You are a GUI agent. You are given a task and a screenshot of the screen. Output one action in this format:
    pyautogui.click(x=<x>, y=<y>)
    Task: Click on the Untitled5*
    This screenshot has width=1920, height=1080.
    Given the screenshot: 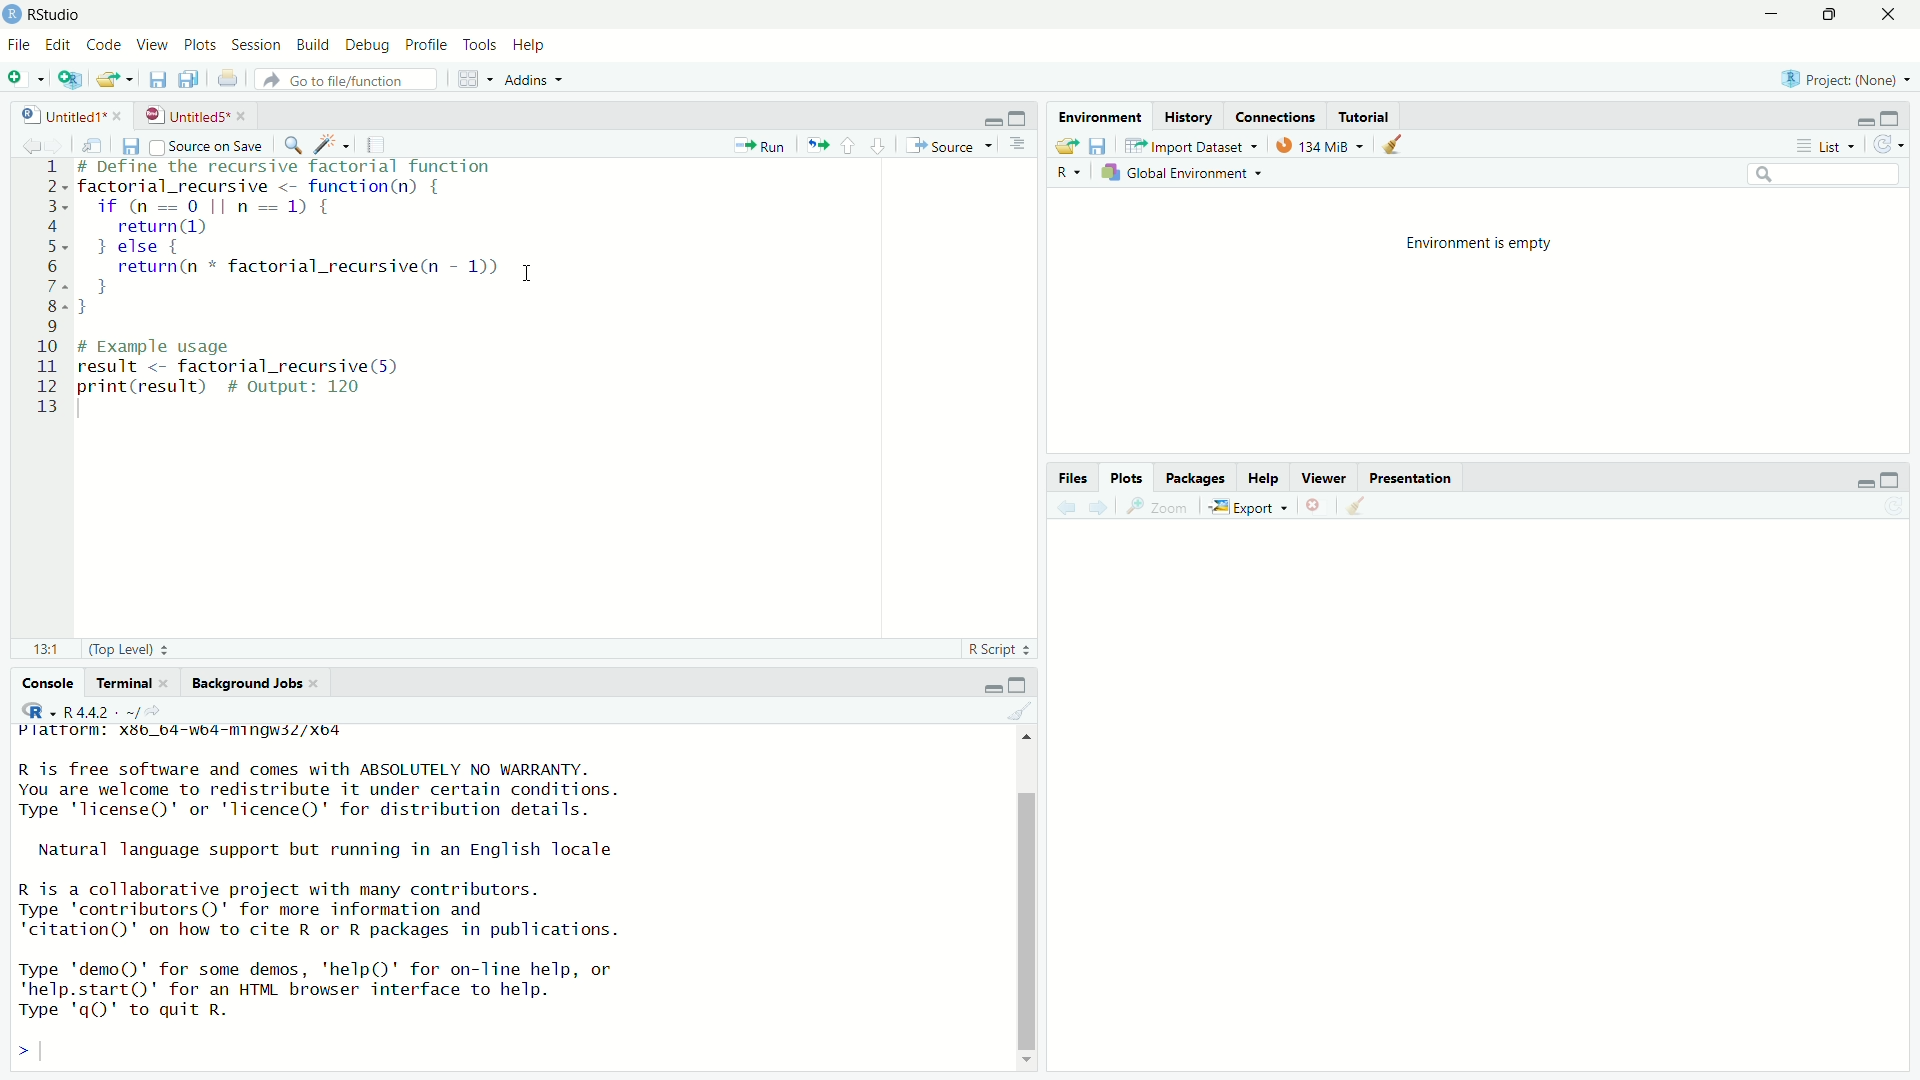 What is the action you would take?
    pyautogui.click(x=188, y=115)
    